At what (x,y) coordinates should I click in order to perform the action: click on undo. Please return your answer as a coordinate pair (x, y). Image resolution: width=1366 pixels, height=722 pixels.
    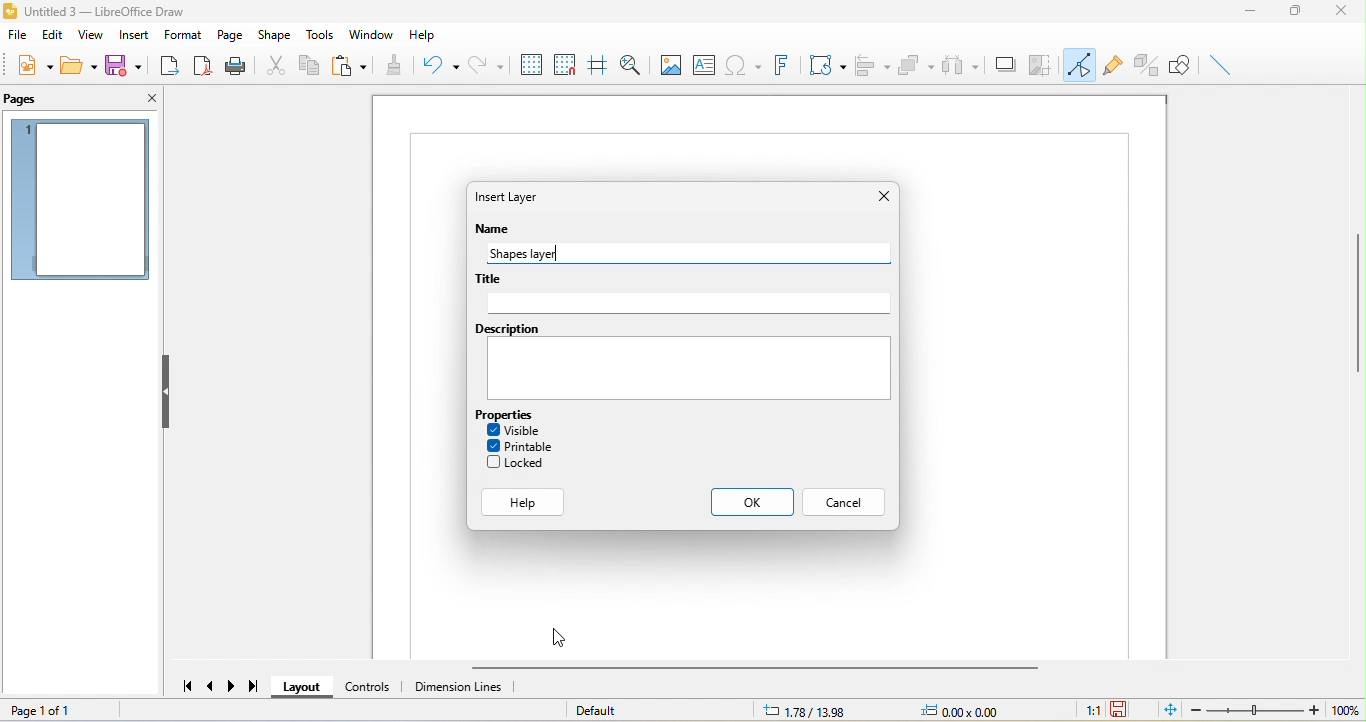
    Looking at the image, I should click on (436, 64).